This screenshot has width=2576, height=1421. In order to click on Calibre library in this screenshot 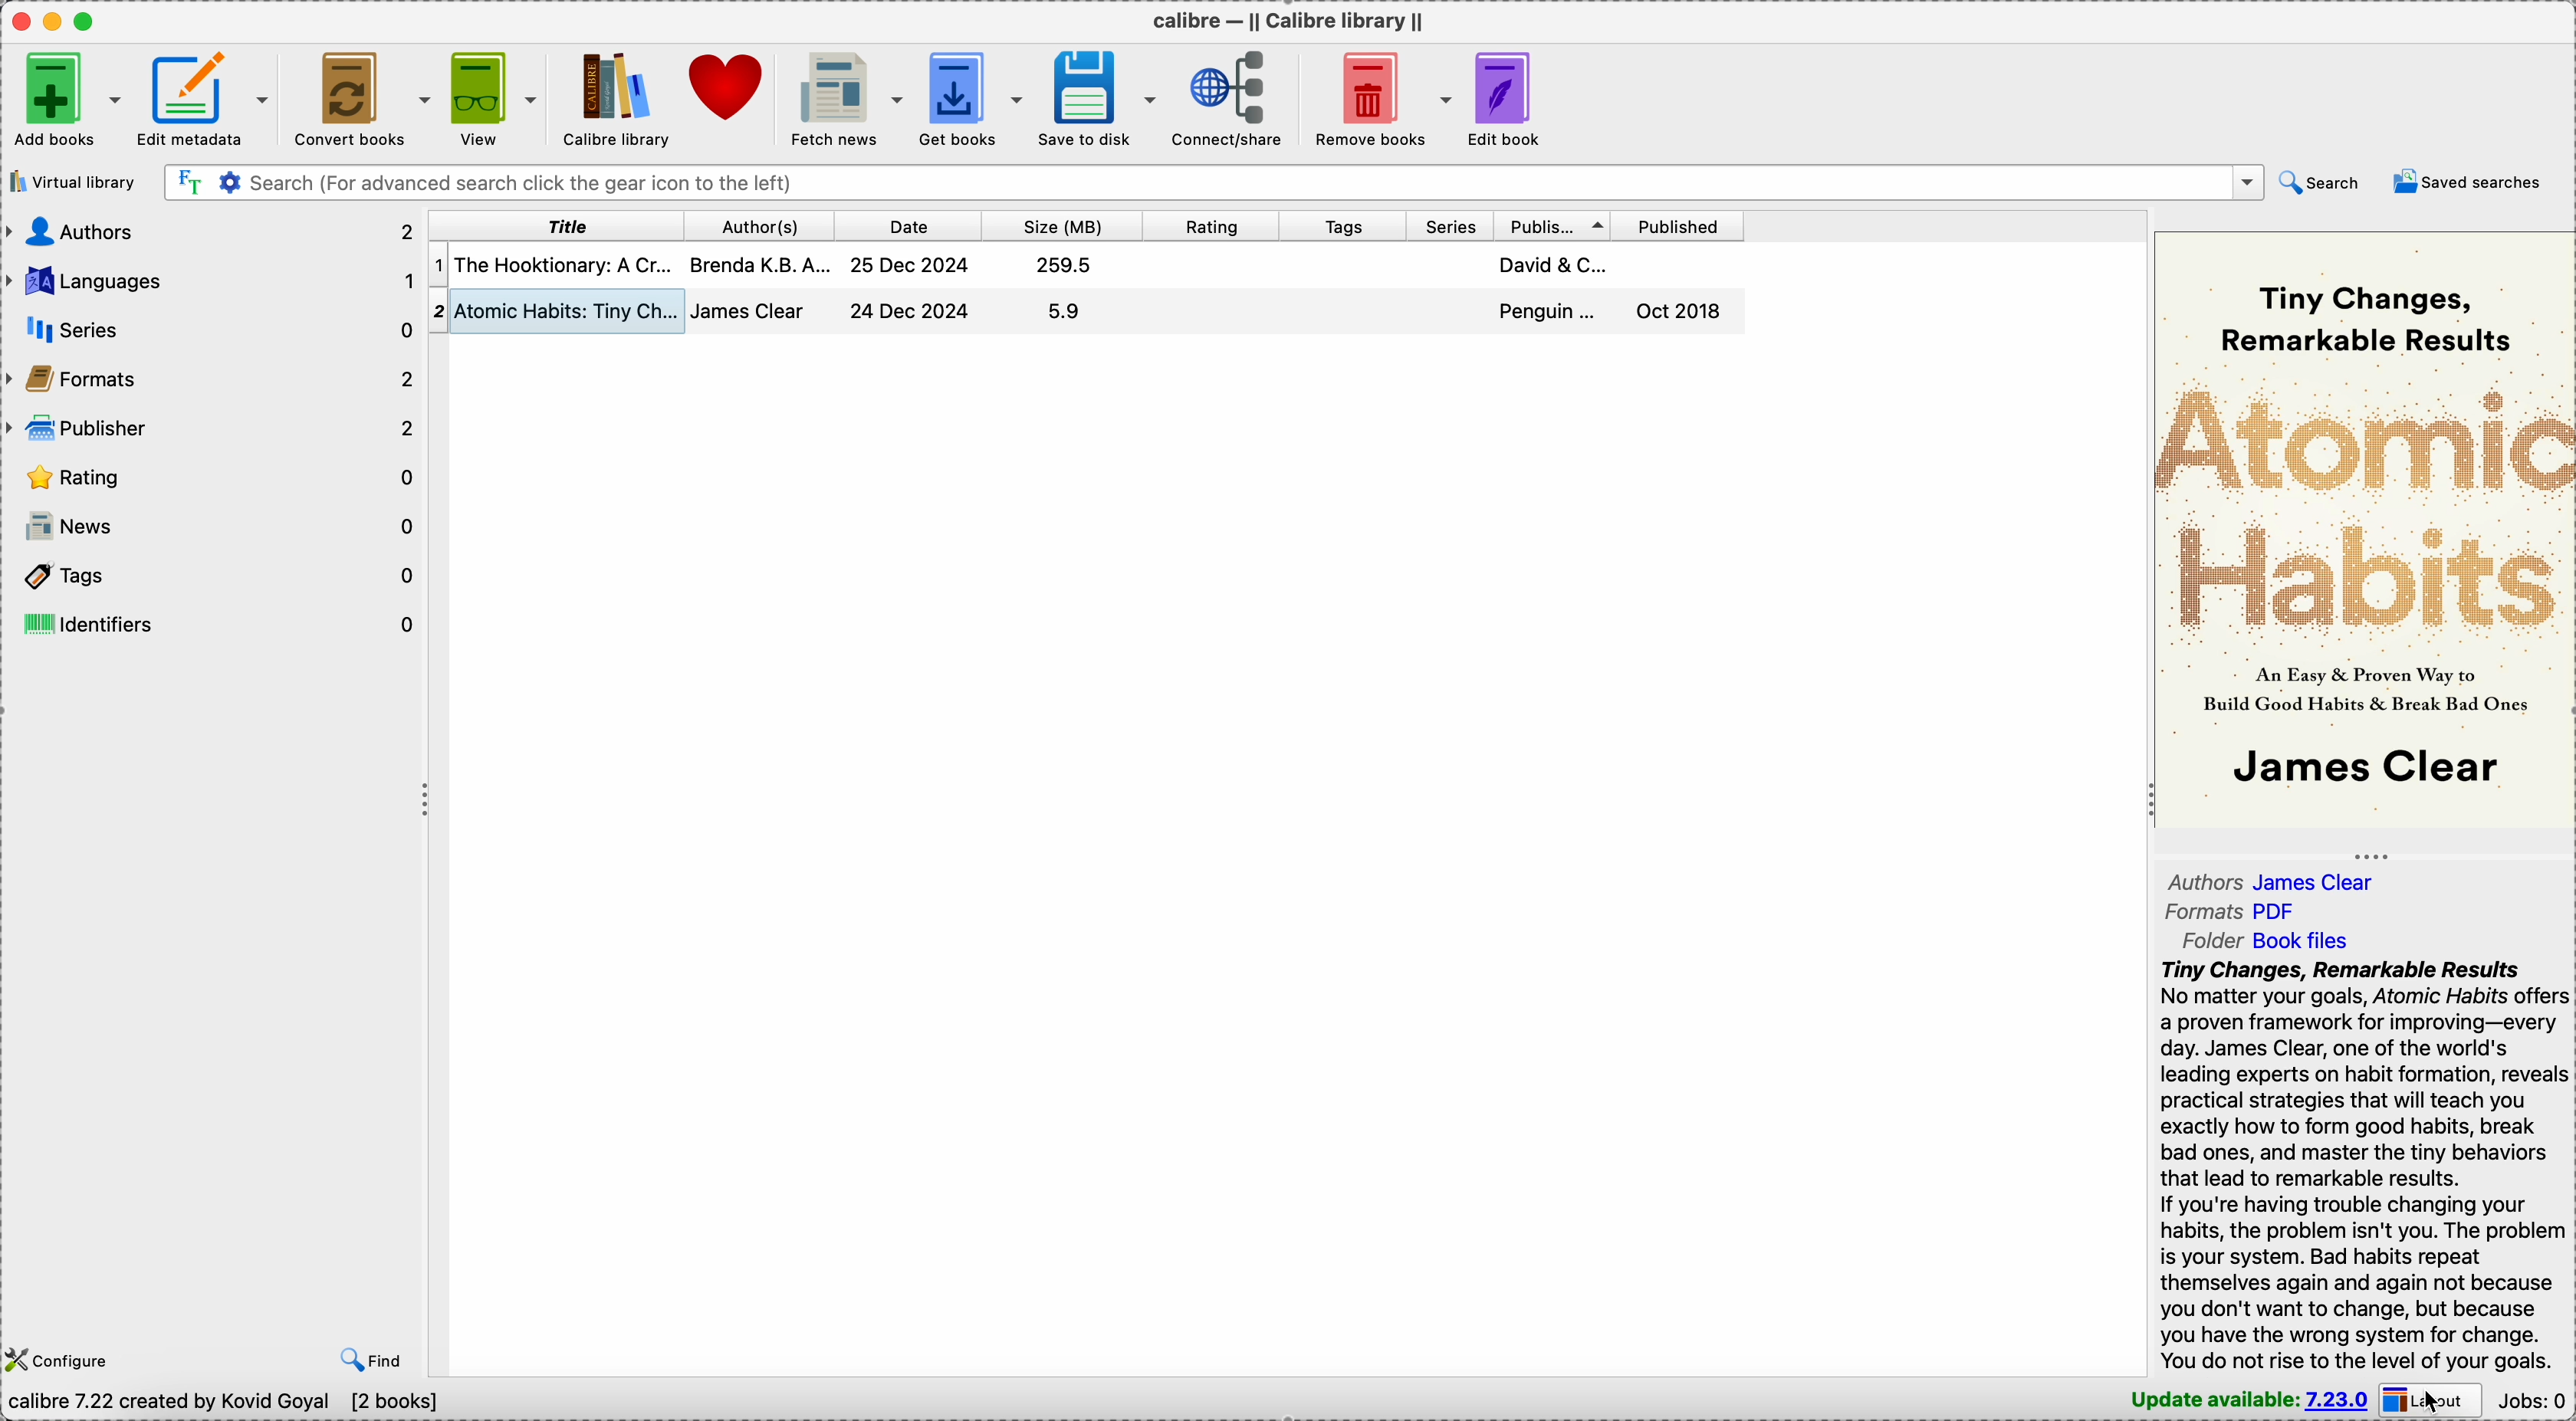, I will do `click(620, 100)`.